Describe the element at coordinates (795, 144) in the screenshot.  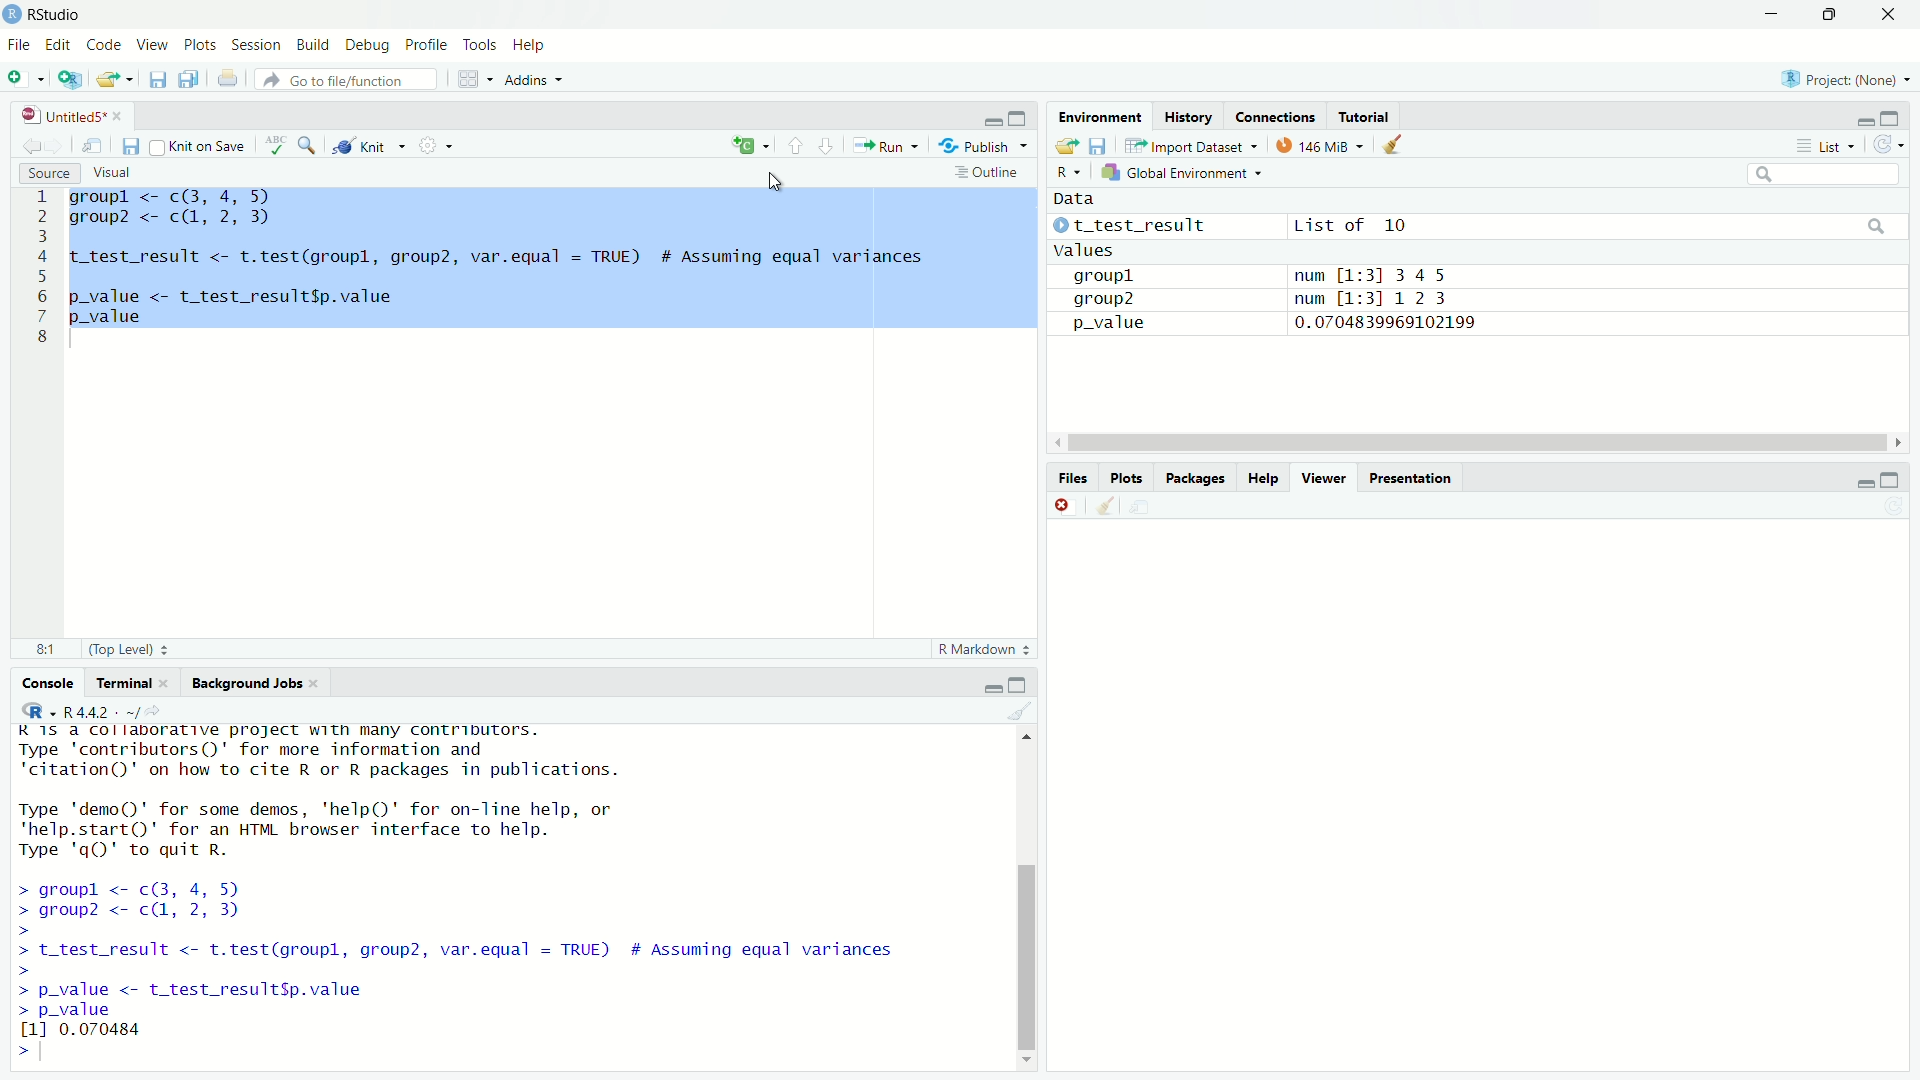
I see `go to previous section` at that location.